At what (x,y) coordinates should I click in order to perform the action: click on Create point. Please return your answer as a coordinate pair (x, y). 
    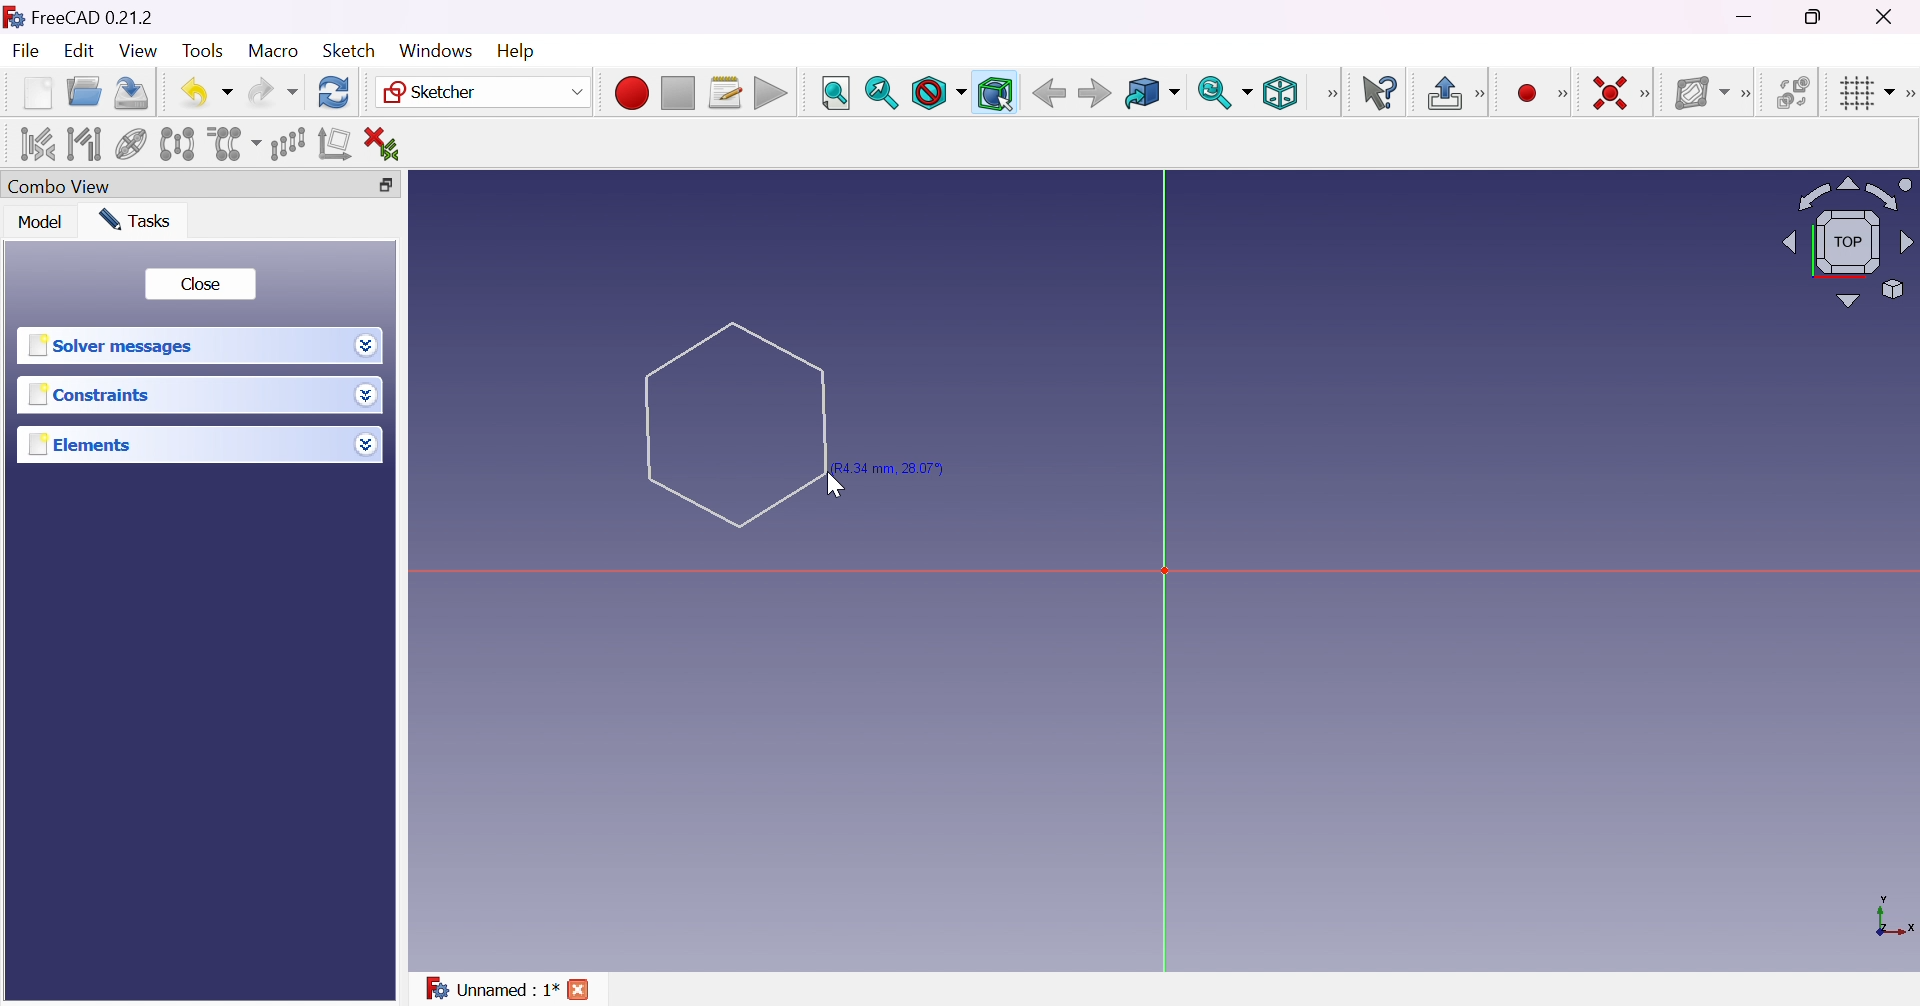
    Looking at the image, I should click on (1529, 94).